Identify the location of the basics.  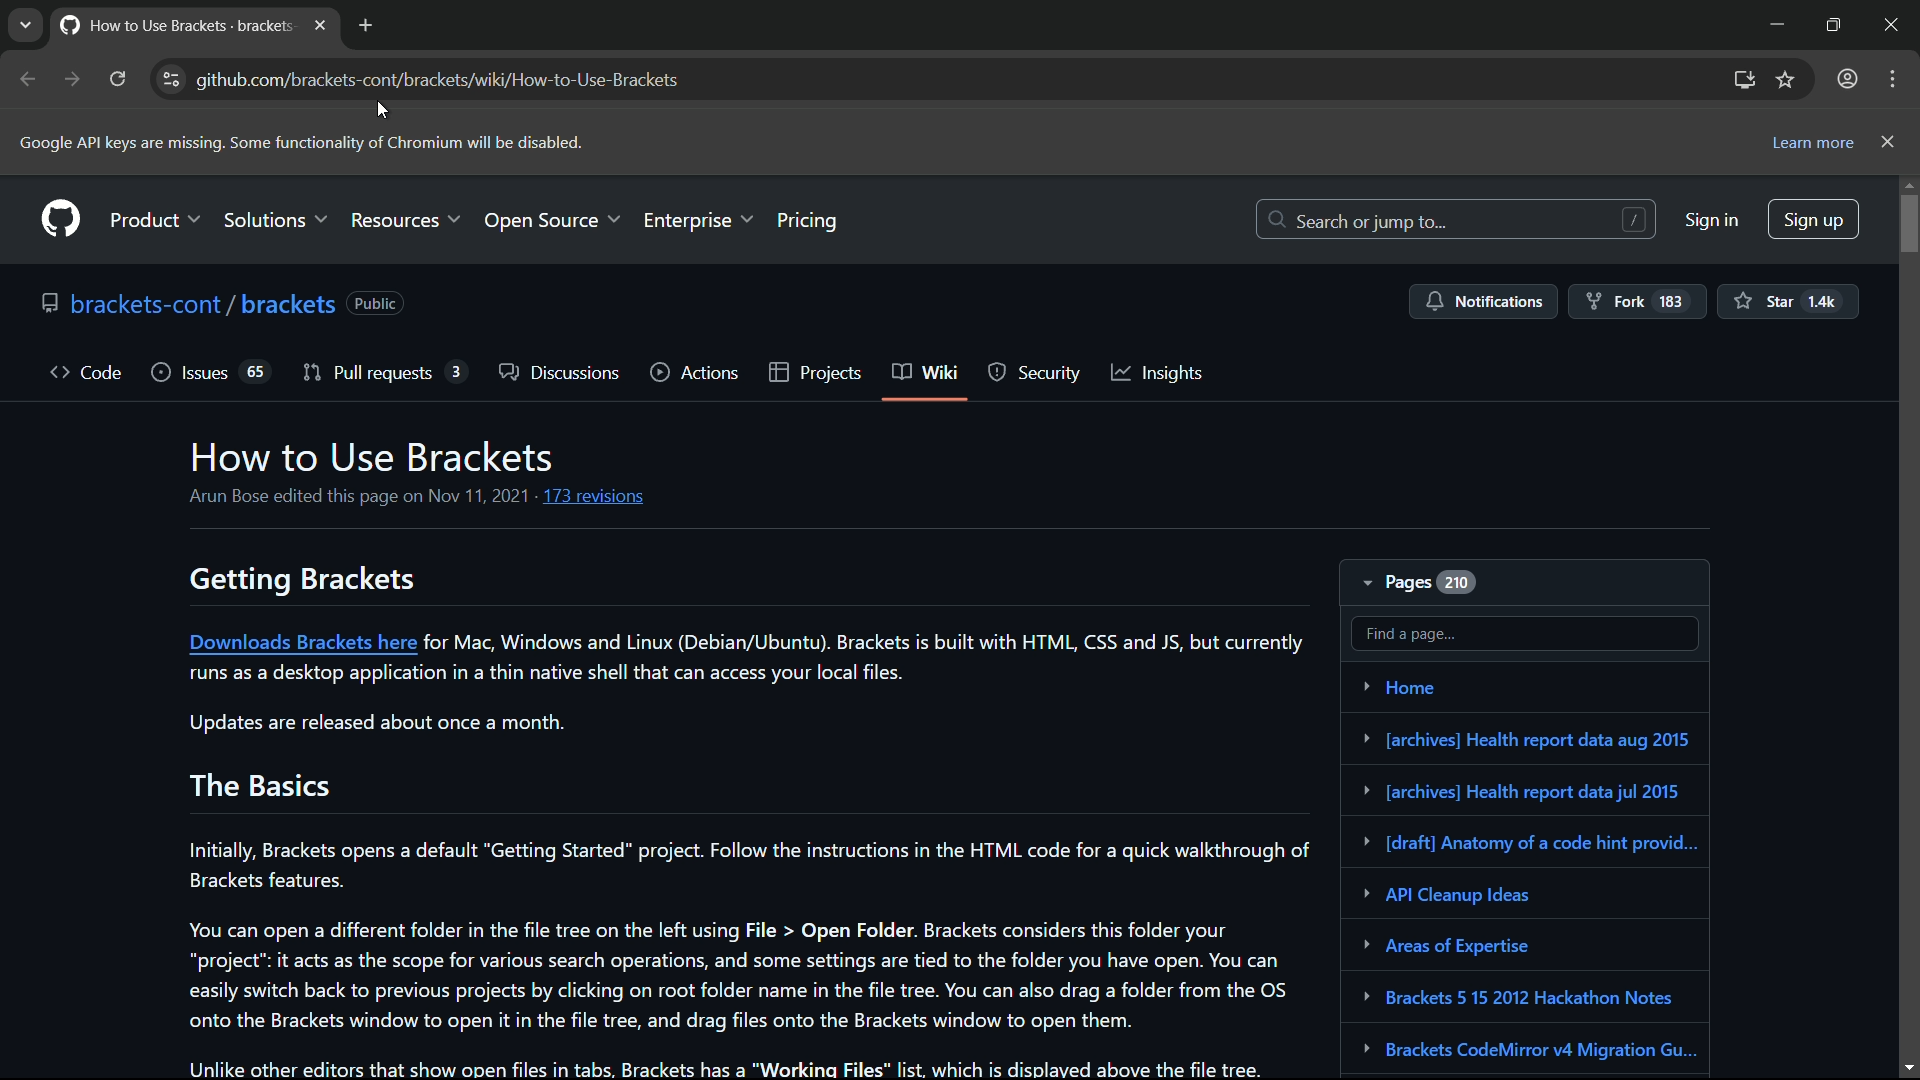
(257, 785).